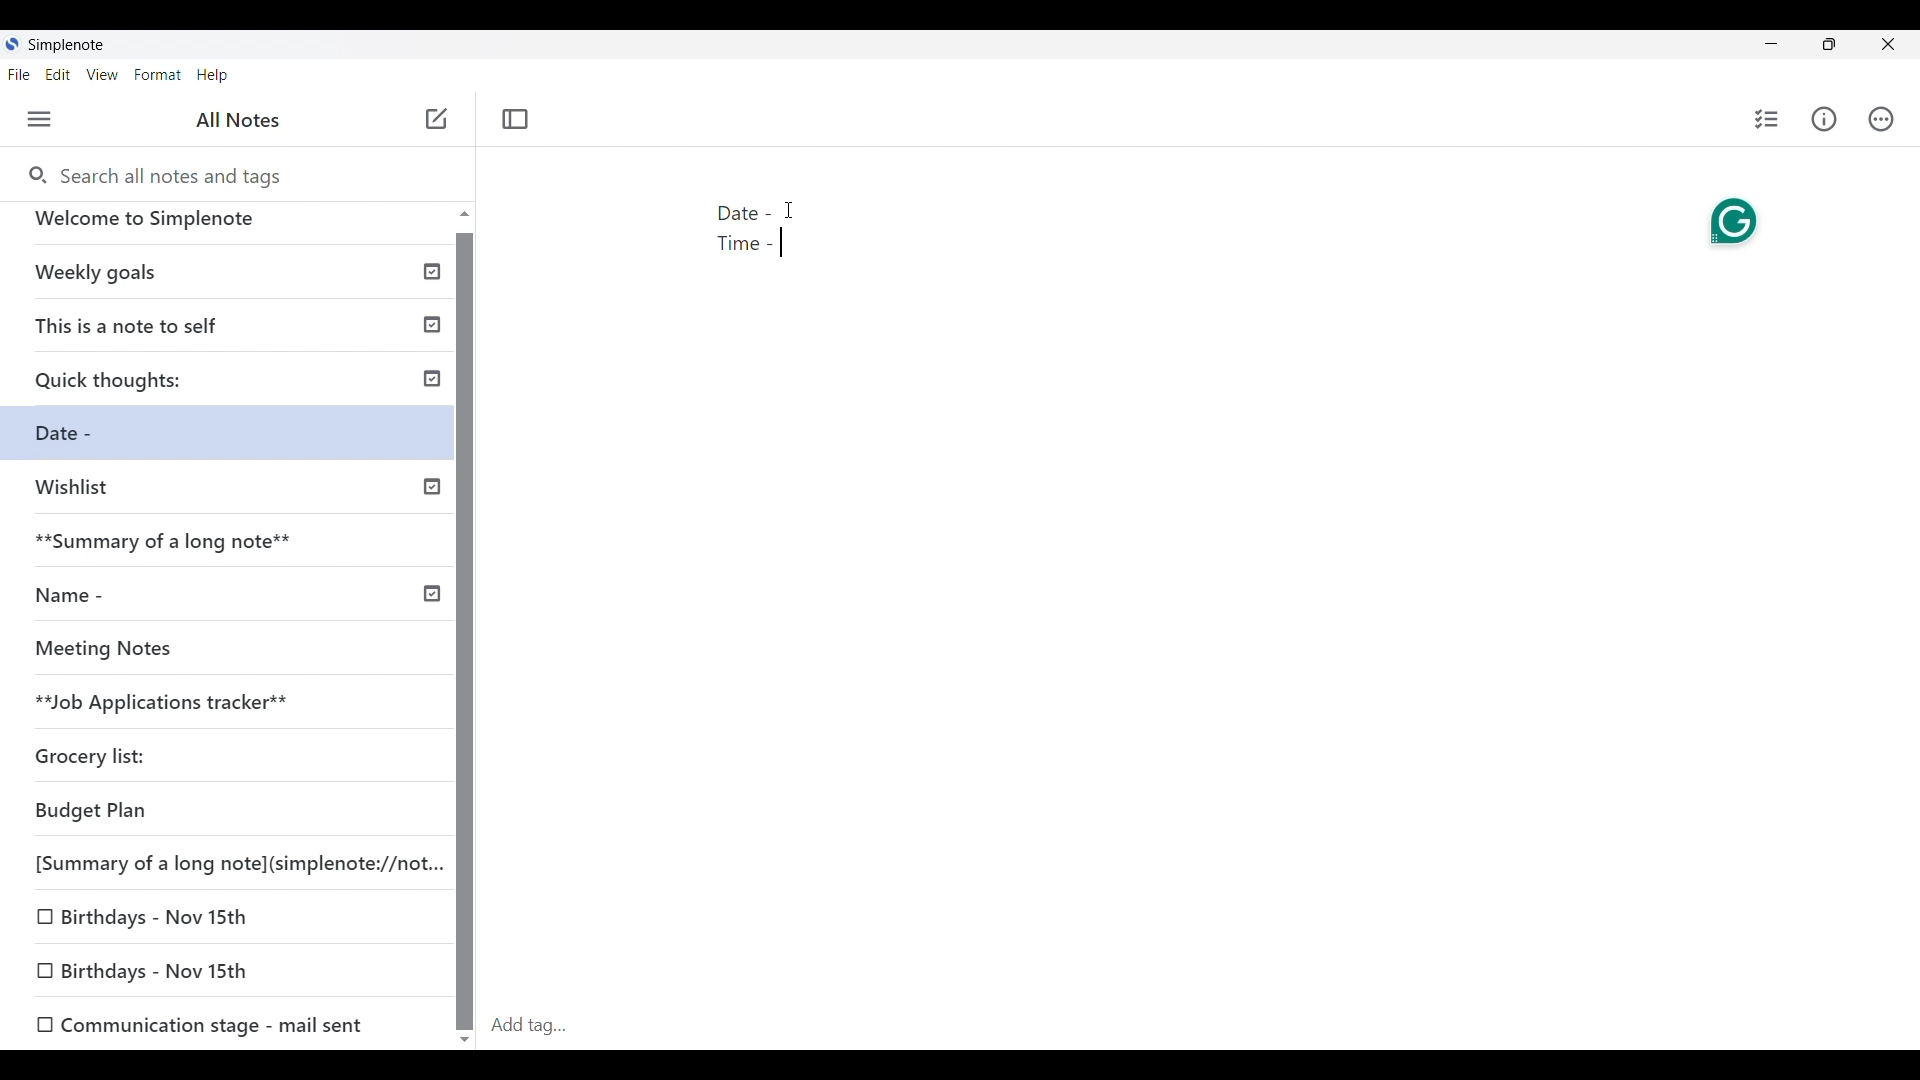 The height and width of the screenshot is (1080, 1920). I want to click on Actions, so click(1881, 119).